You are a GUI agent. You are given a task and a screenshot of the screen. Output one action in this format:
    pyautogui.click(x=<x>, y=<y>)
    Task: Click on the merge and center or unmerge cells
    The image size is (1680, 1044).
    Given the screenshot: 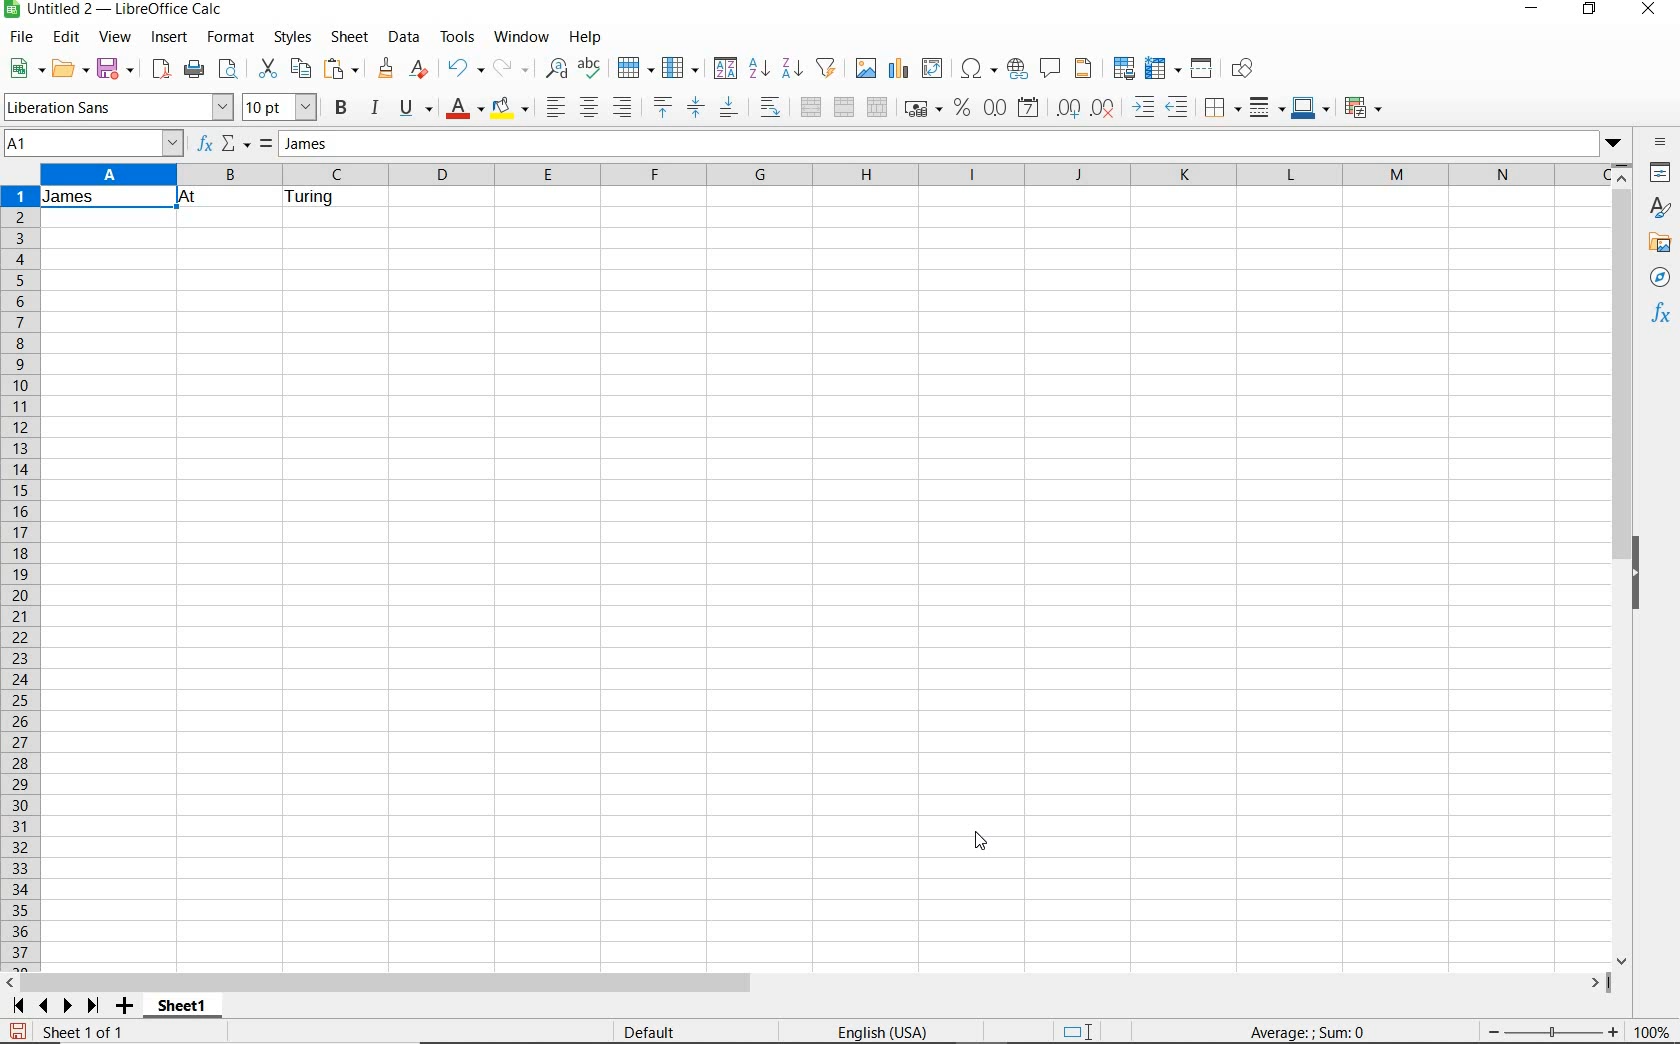 What is the action you would take?
    pyautogui.click(x=810, y=108)
    